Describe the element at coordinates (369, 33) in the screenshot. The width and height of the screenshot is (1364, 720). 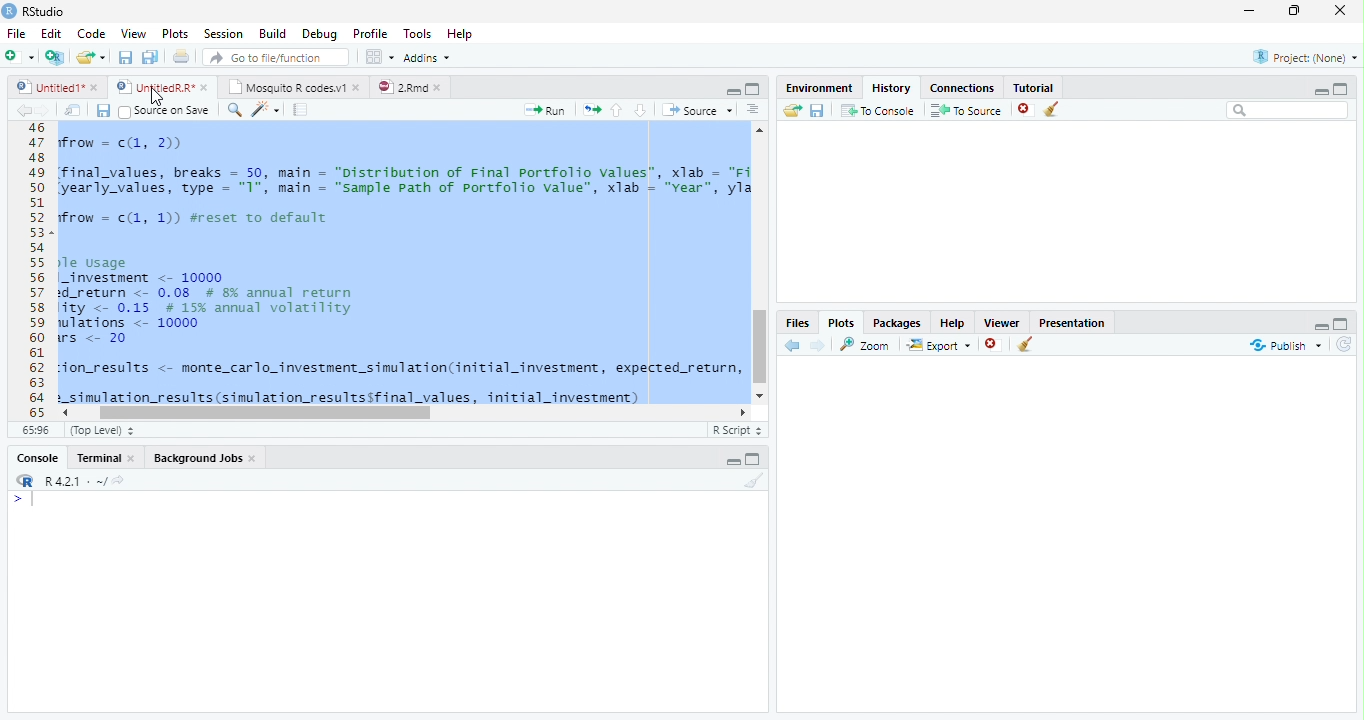
I see `Profile` at that location.